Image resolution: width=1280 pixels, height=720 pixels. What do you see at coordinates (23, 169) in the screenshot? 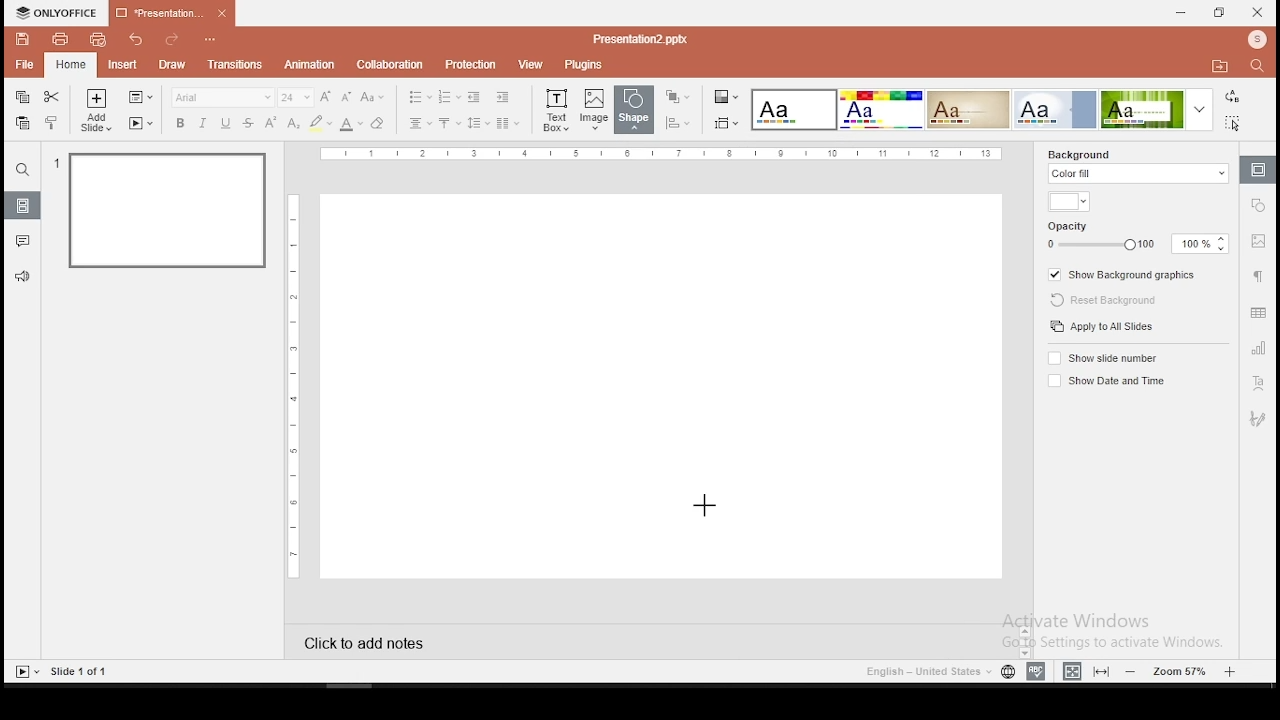
I see `search` at bounding box center [23, 169].